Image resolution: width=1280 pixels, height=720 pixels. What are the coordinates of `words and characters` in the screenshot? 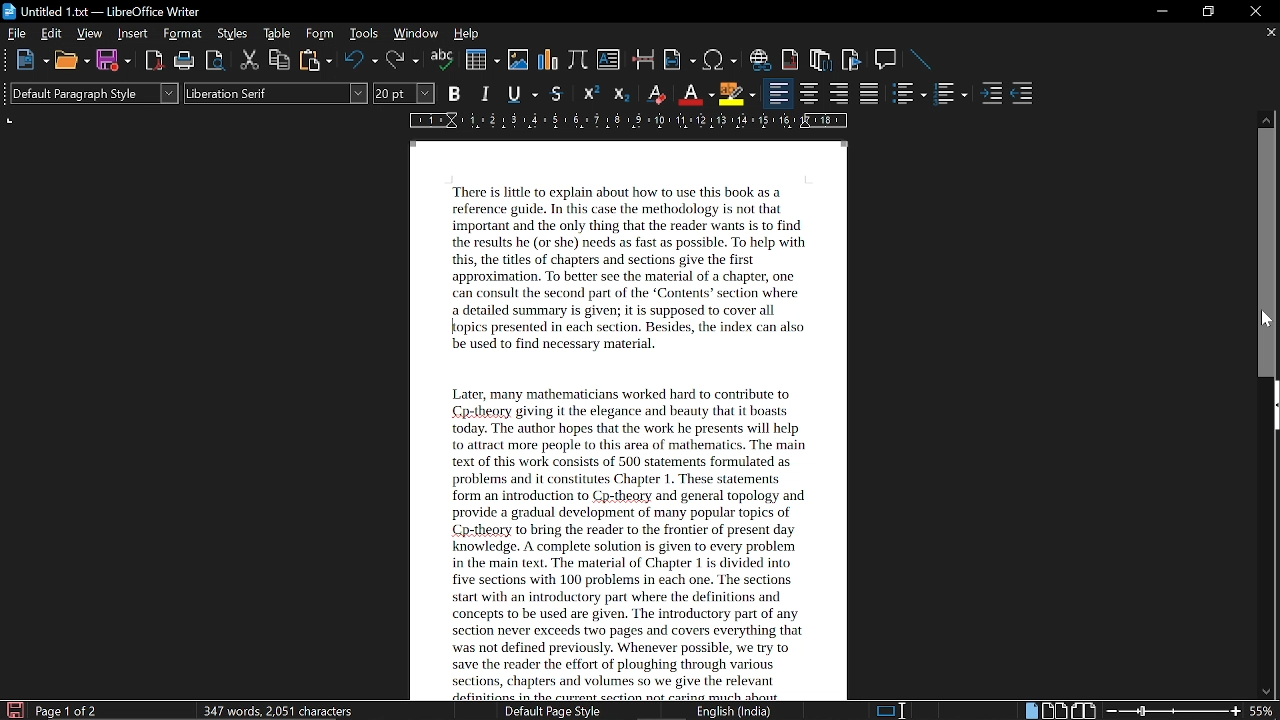 It's located at (276, 710).